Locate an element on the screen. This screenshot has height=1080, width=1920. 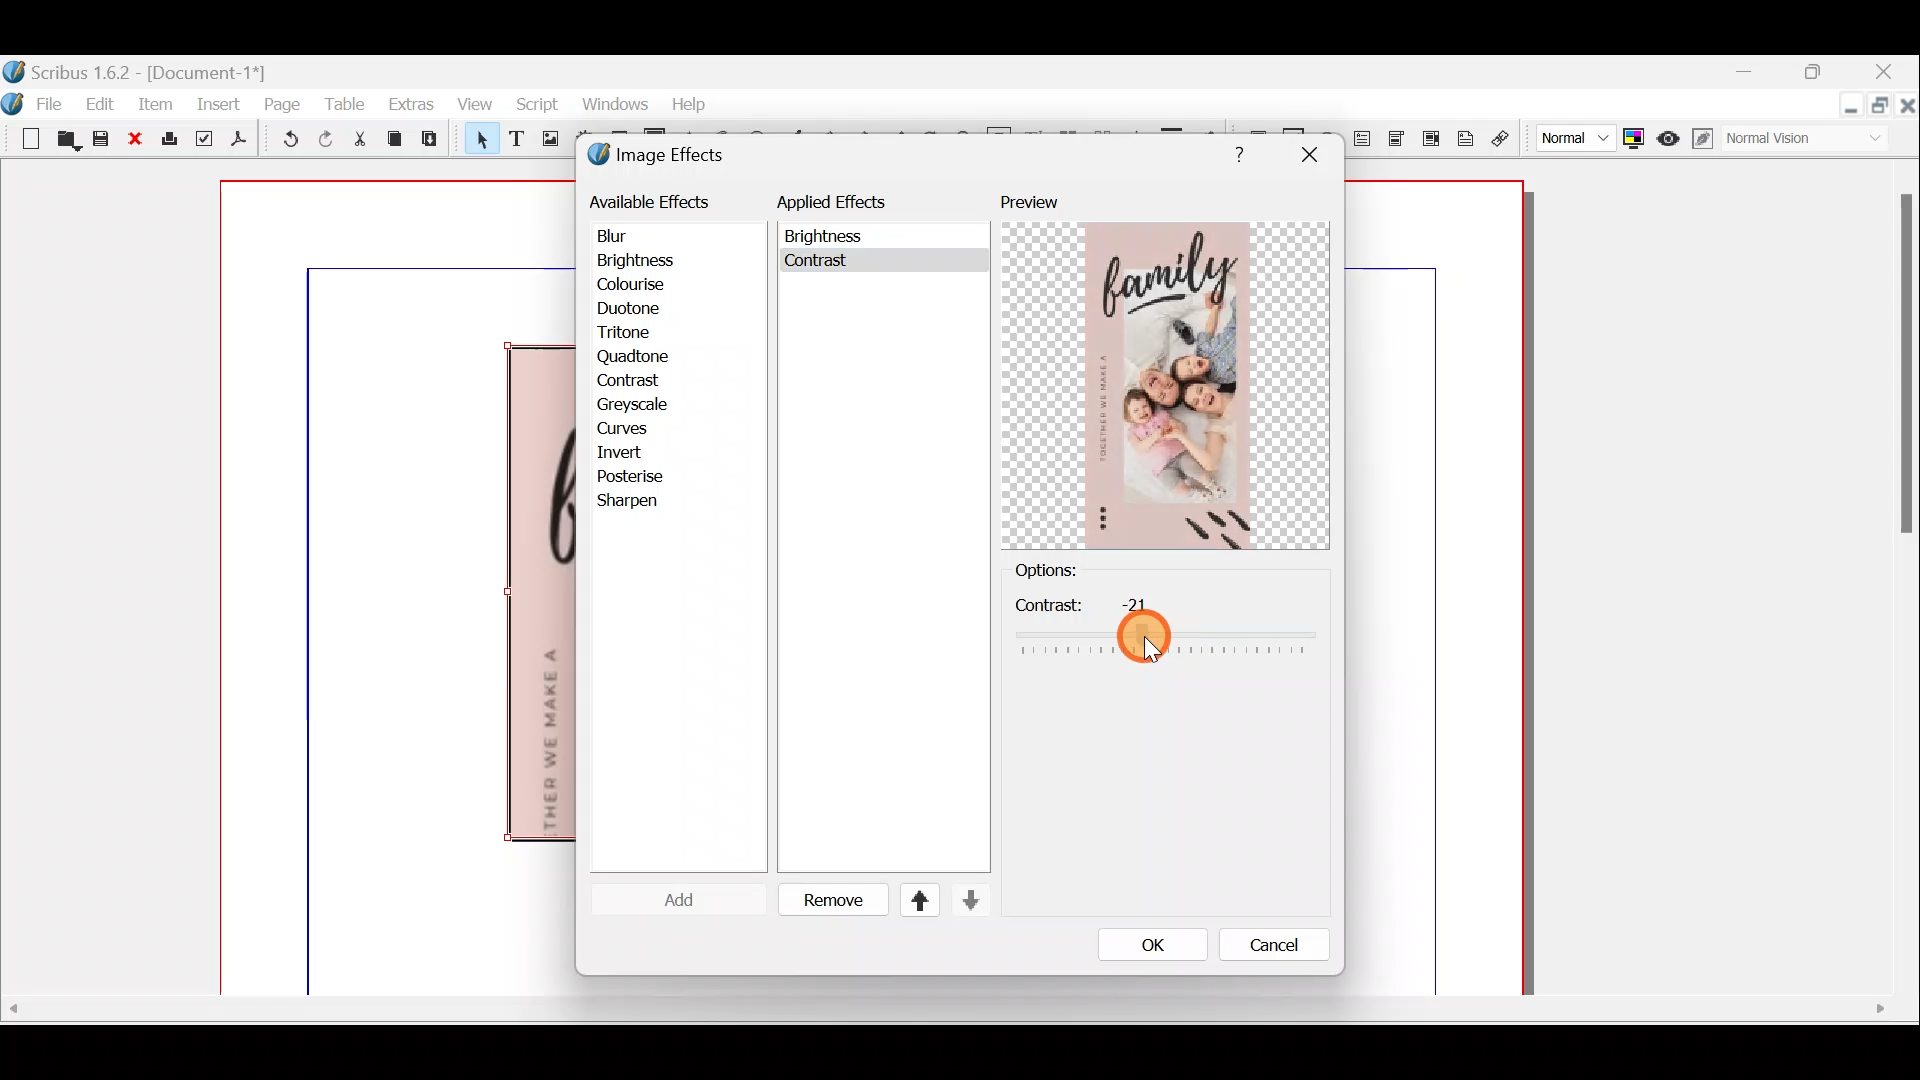
OK is located at coordinates (1147, 944).